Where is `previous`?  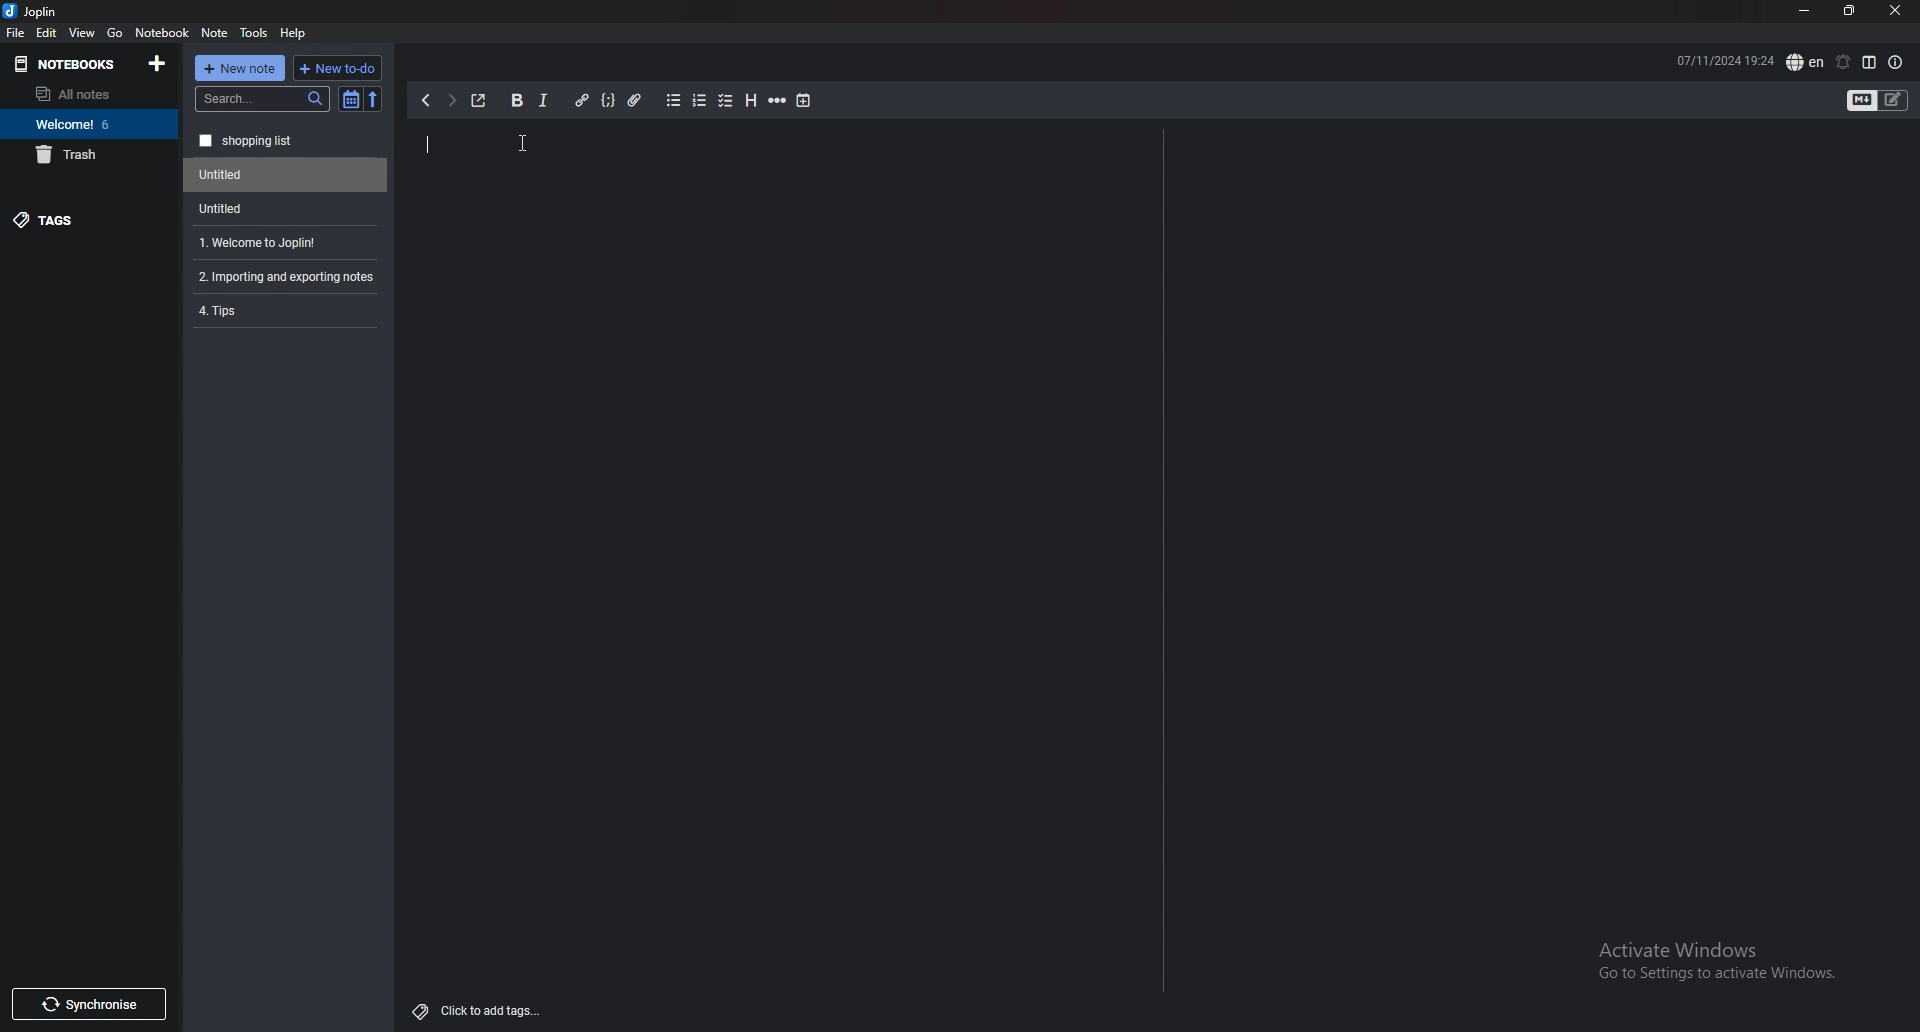 previous is located at coordinates (425, 100).